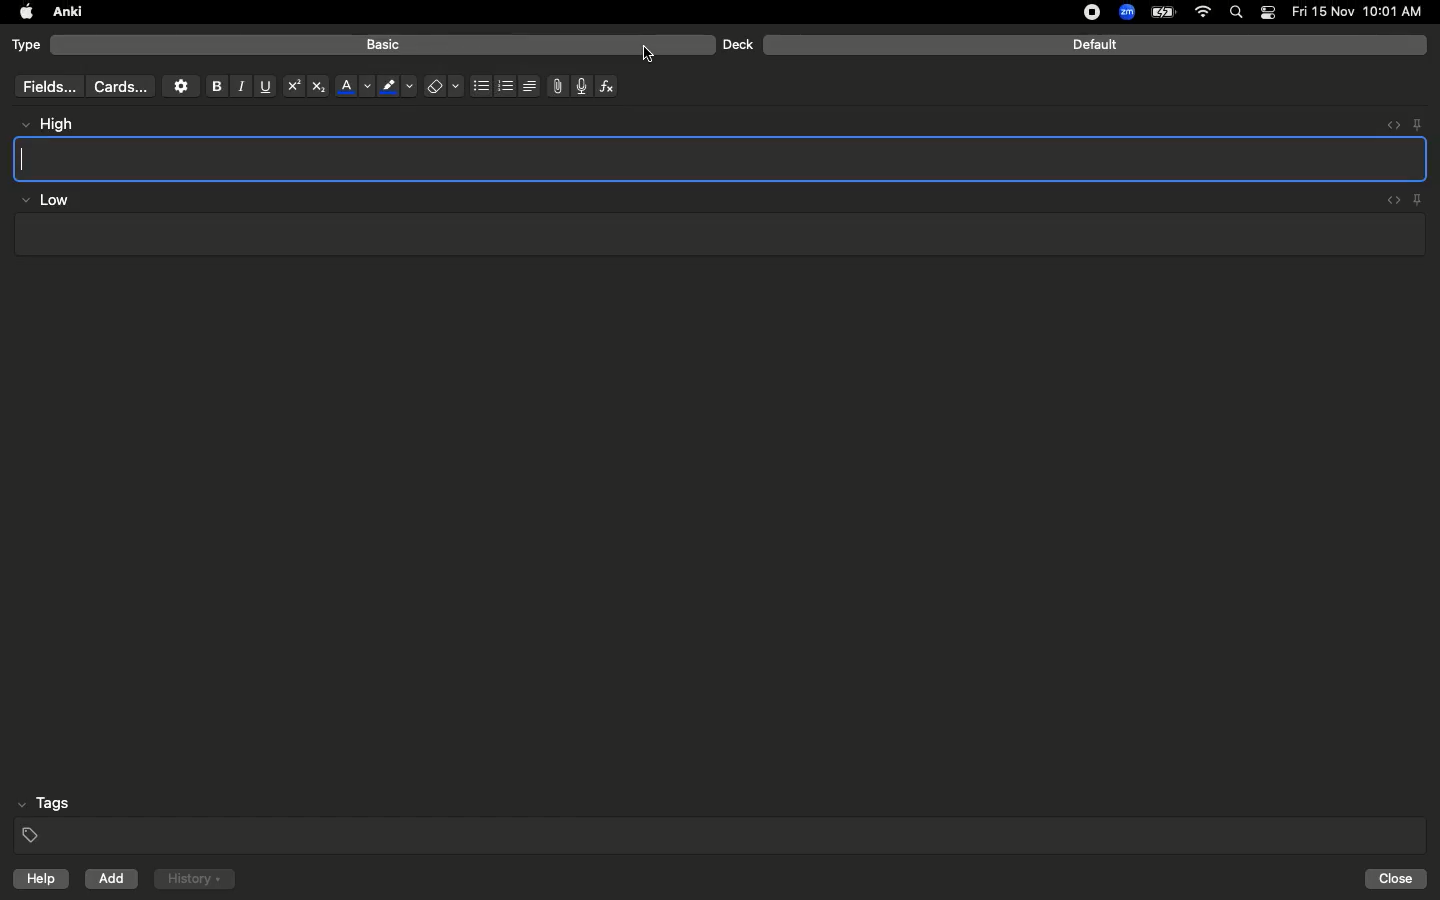  Describe the element at coordinates (1417, 123) in the screenshot. I see `Pin` at that location.